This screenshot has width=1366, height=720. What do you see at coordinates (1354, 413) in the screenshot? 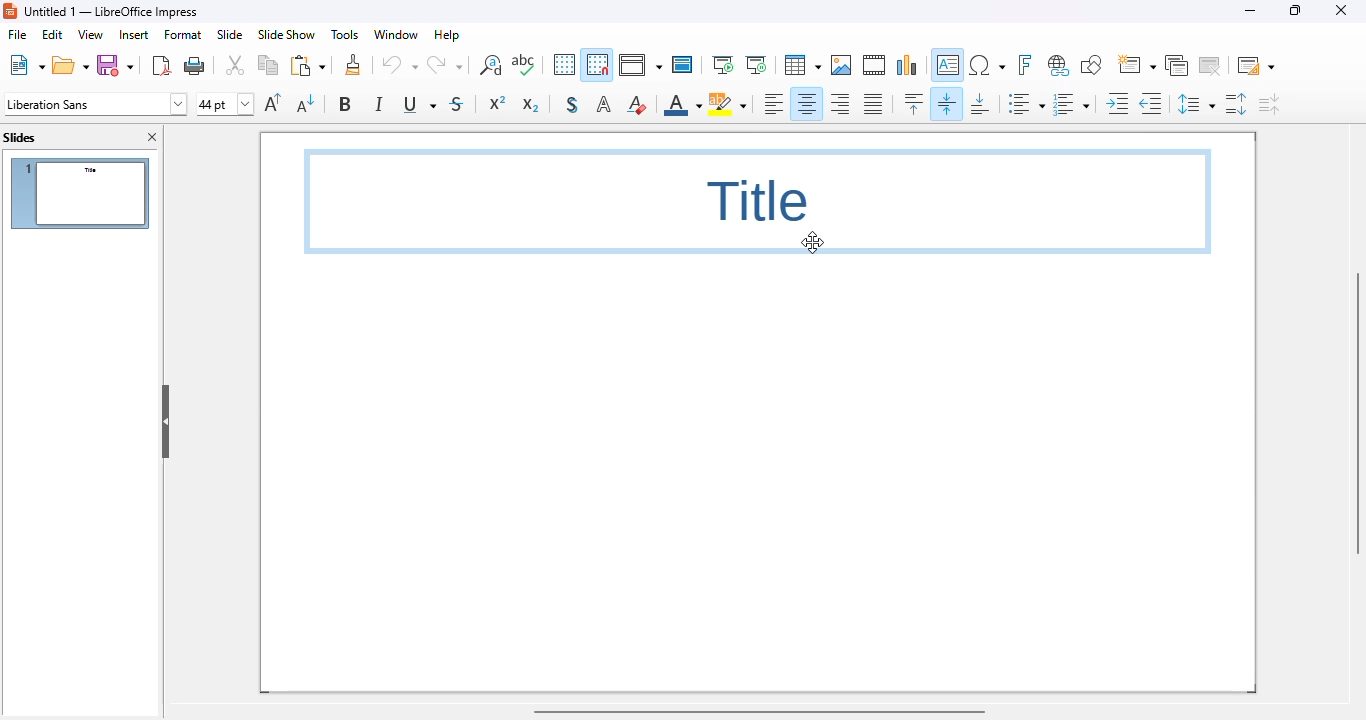
I see `vertical scroll bar` at bounding box center [1354, 413].